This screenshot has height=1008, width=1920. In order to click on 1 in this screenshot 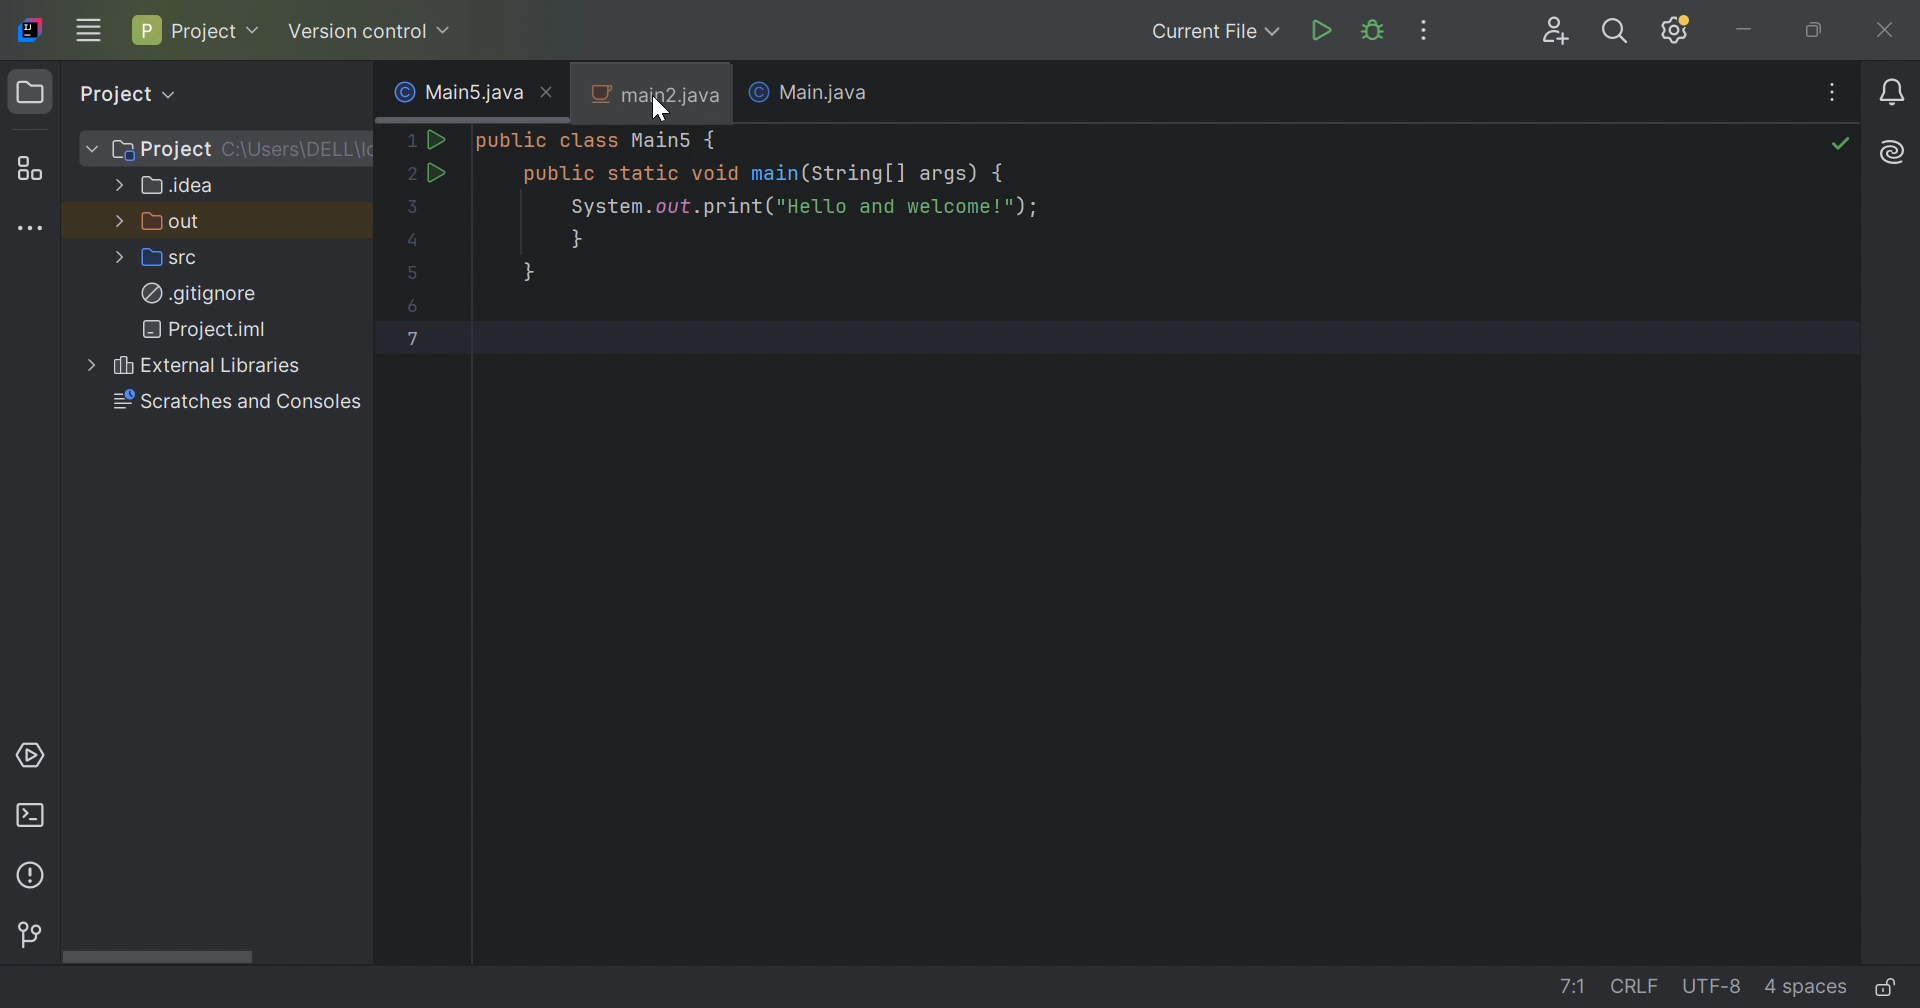, I will do `click(413, 143)`.